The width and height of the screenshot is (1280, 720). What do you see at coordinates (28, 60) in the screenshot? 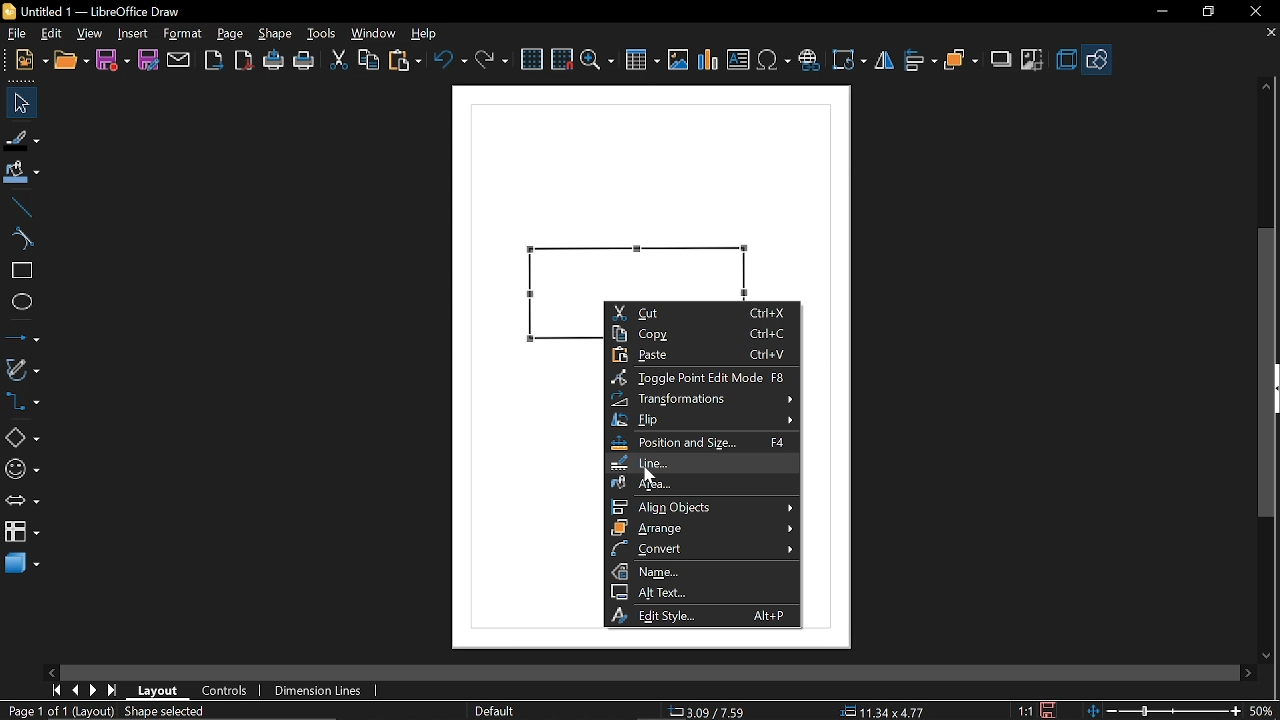
I see `new` at bounding box center [28, 60].